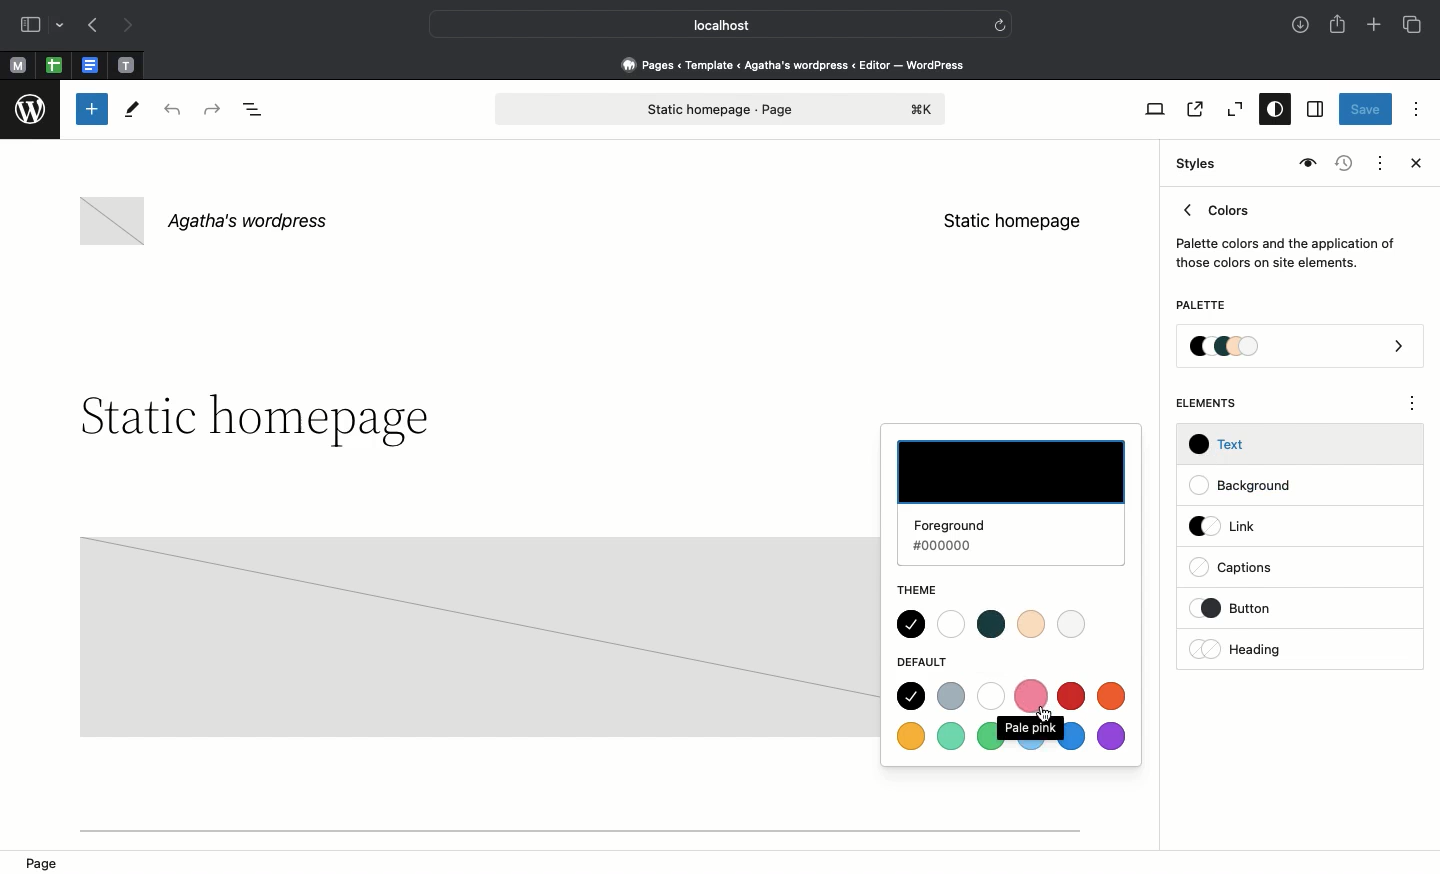  Describe the element at coordinates (1286, 232) in the screenshot. I see `Colors` at that location.